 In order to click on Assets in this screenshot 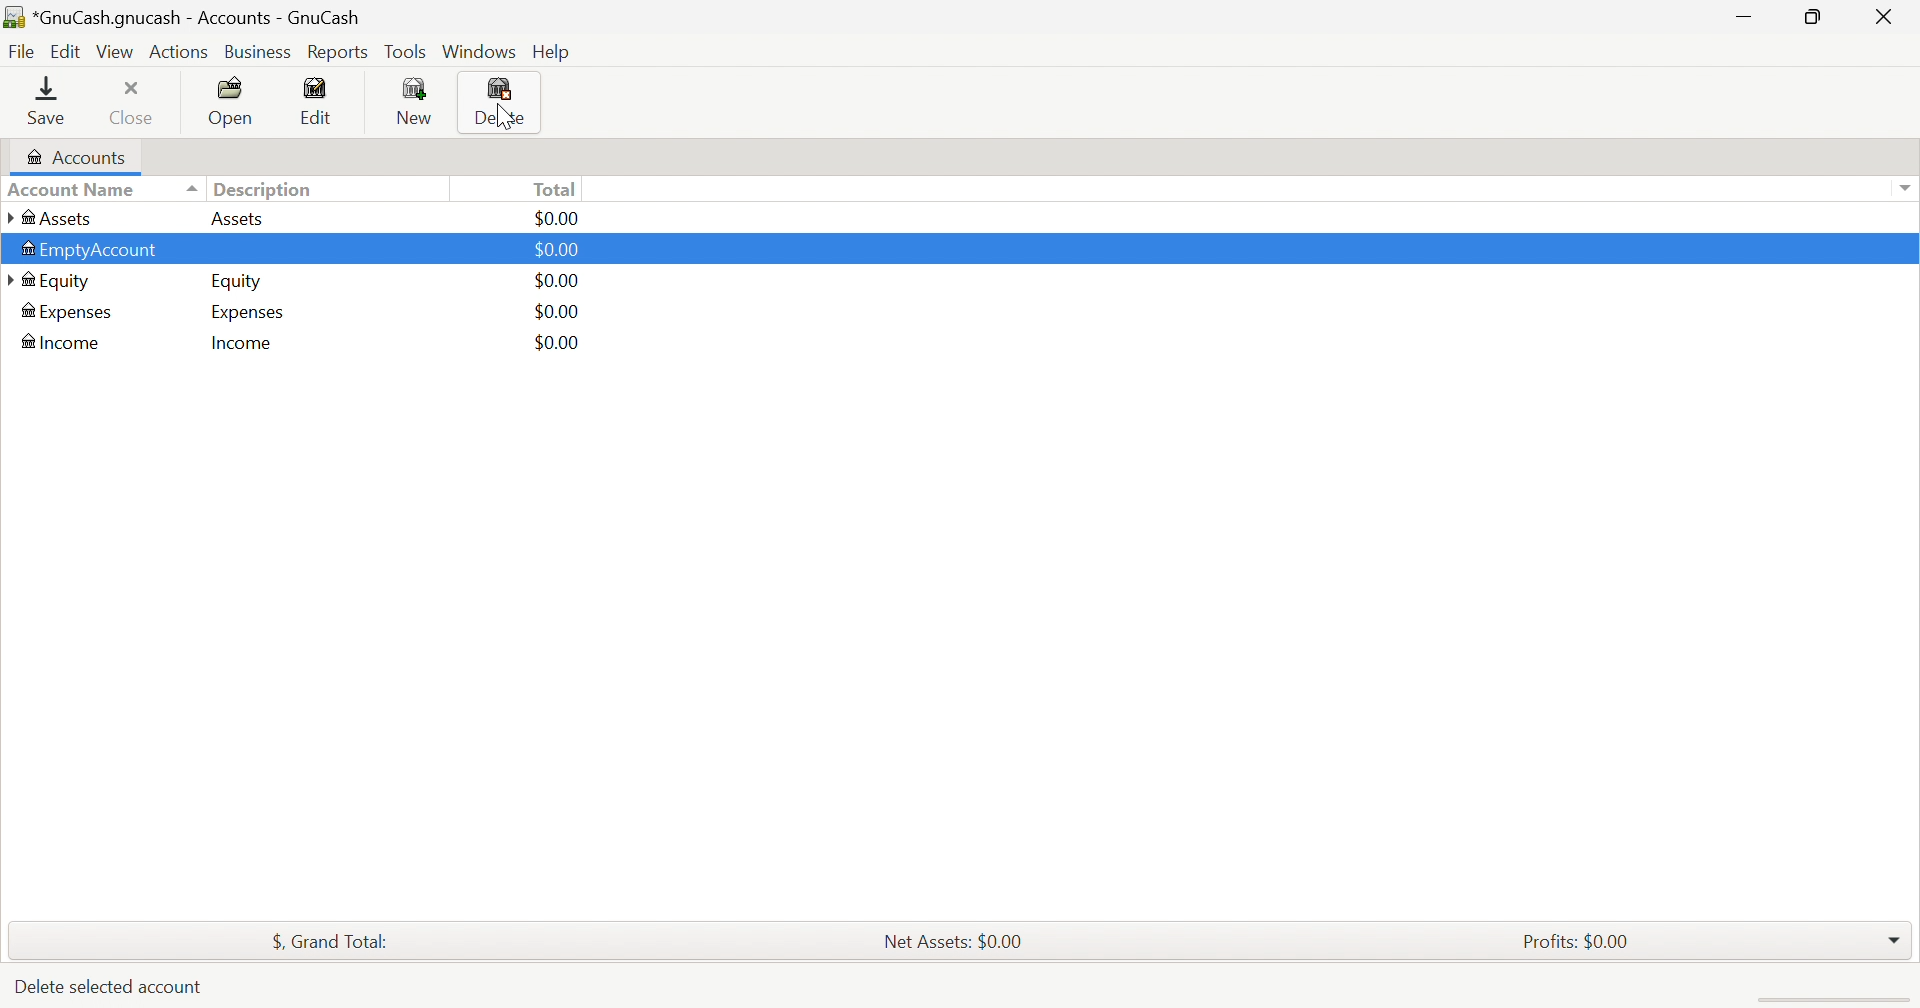, I will do `click(238, 220)`.